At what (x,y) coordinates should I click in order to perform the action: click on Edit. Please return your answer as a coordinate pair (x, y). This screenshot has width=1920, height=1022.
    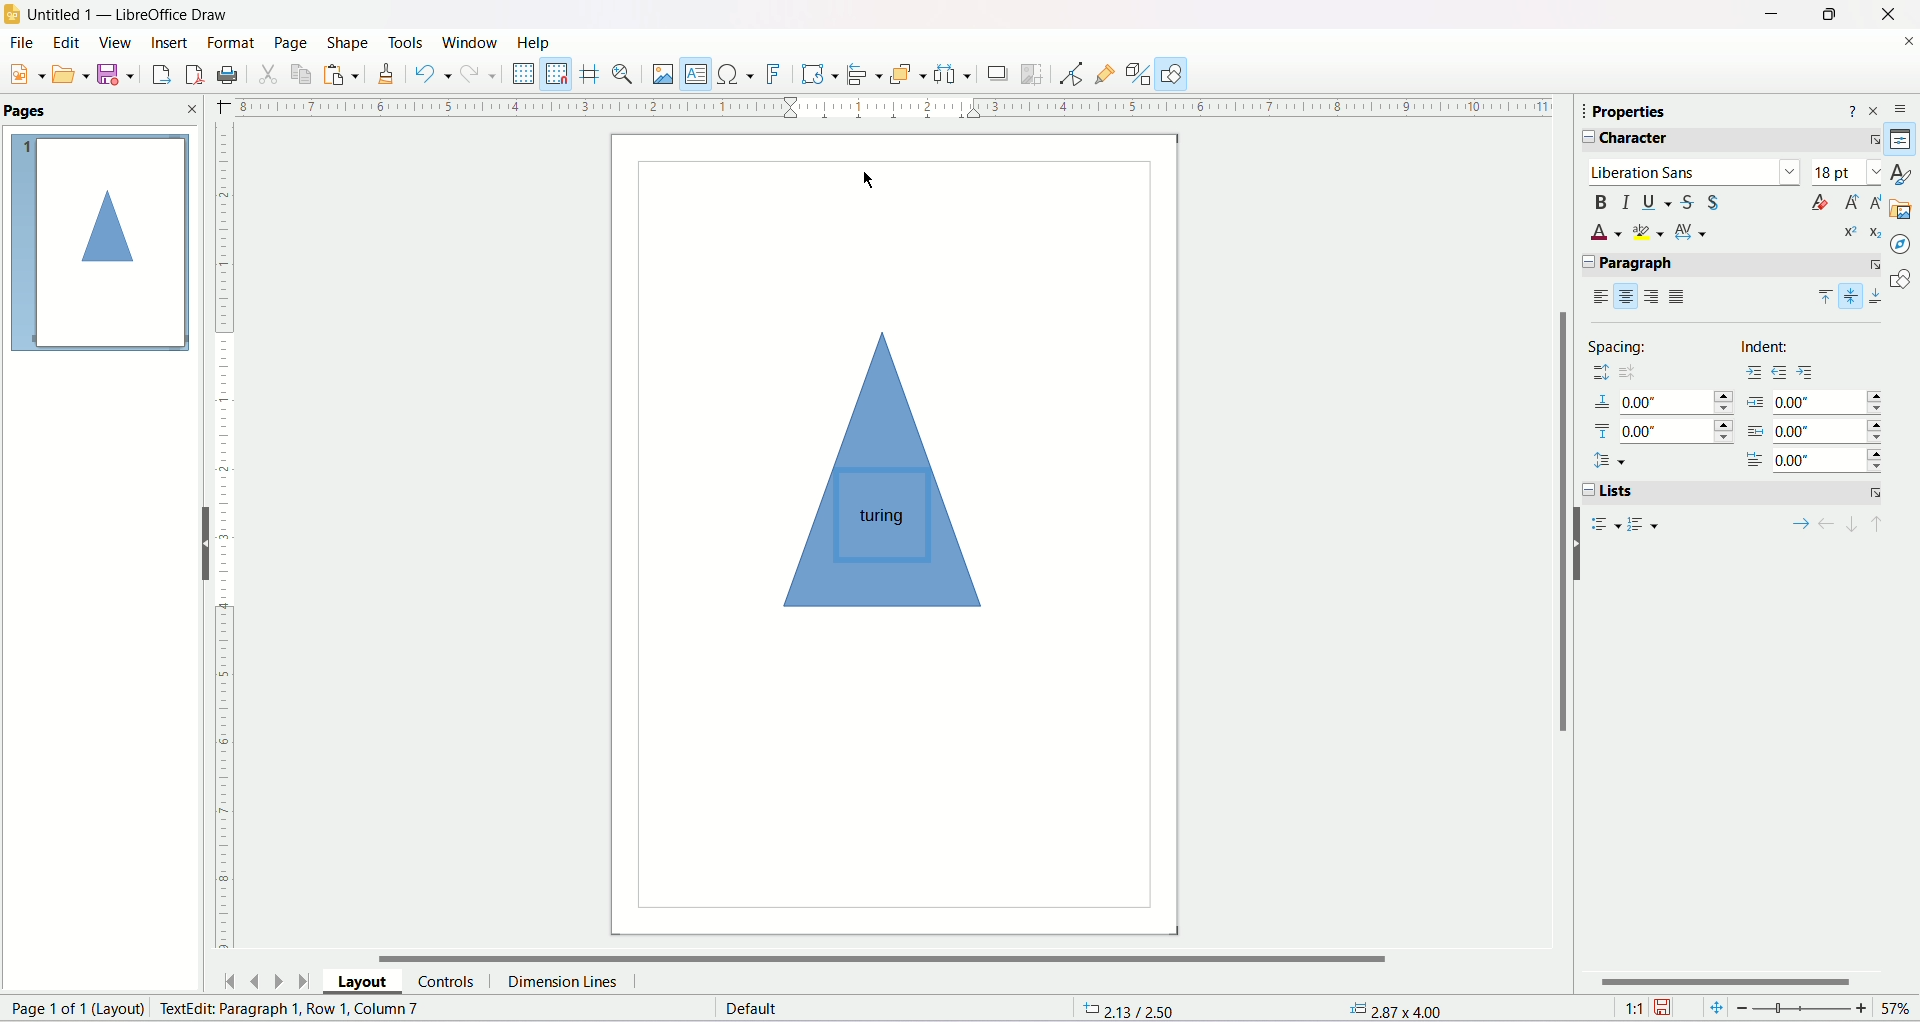
    Looking at the image, I should click on (64, 43).